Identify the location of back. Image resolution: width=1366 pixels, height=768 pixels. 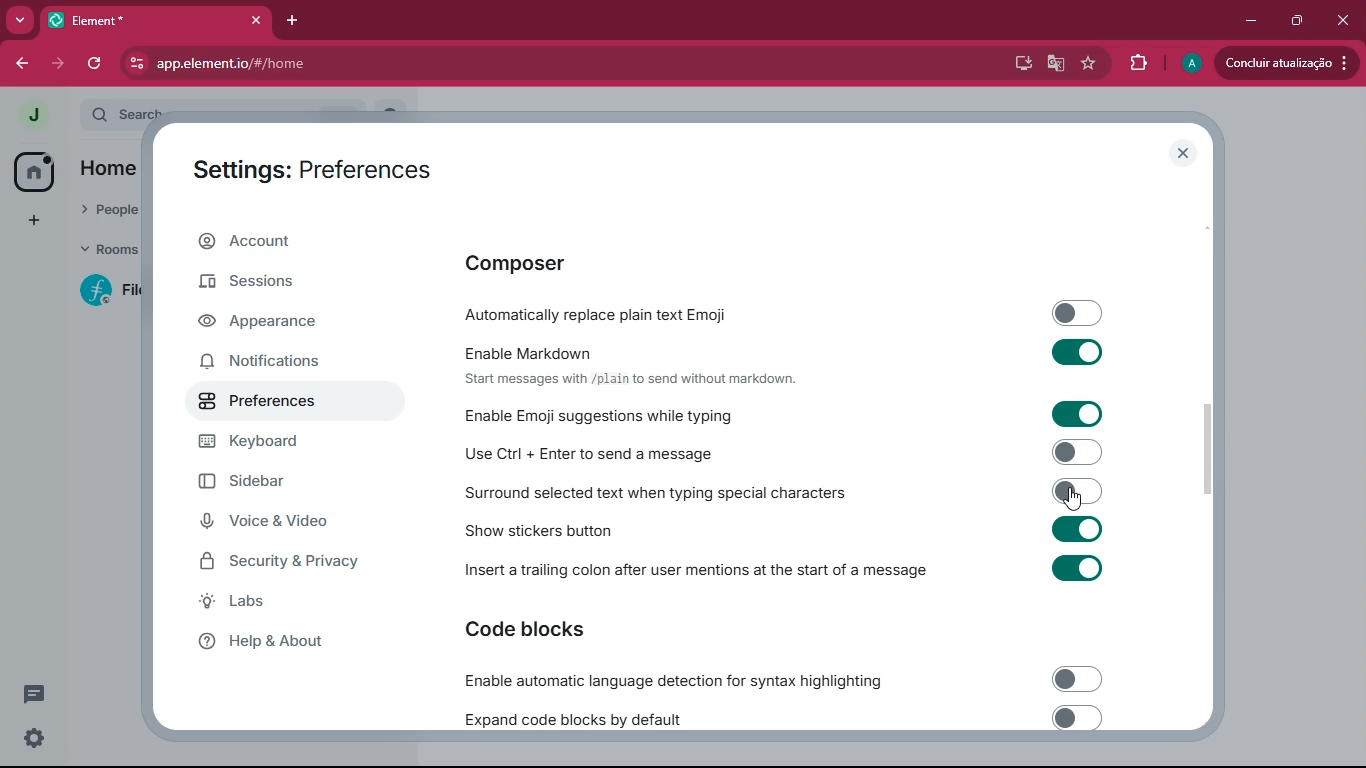
(23, 61).